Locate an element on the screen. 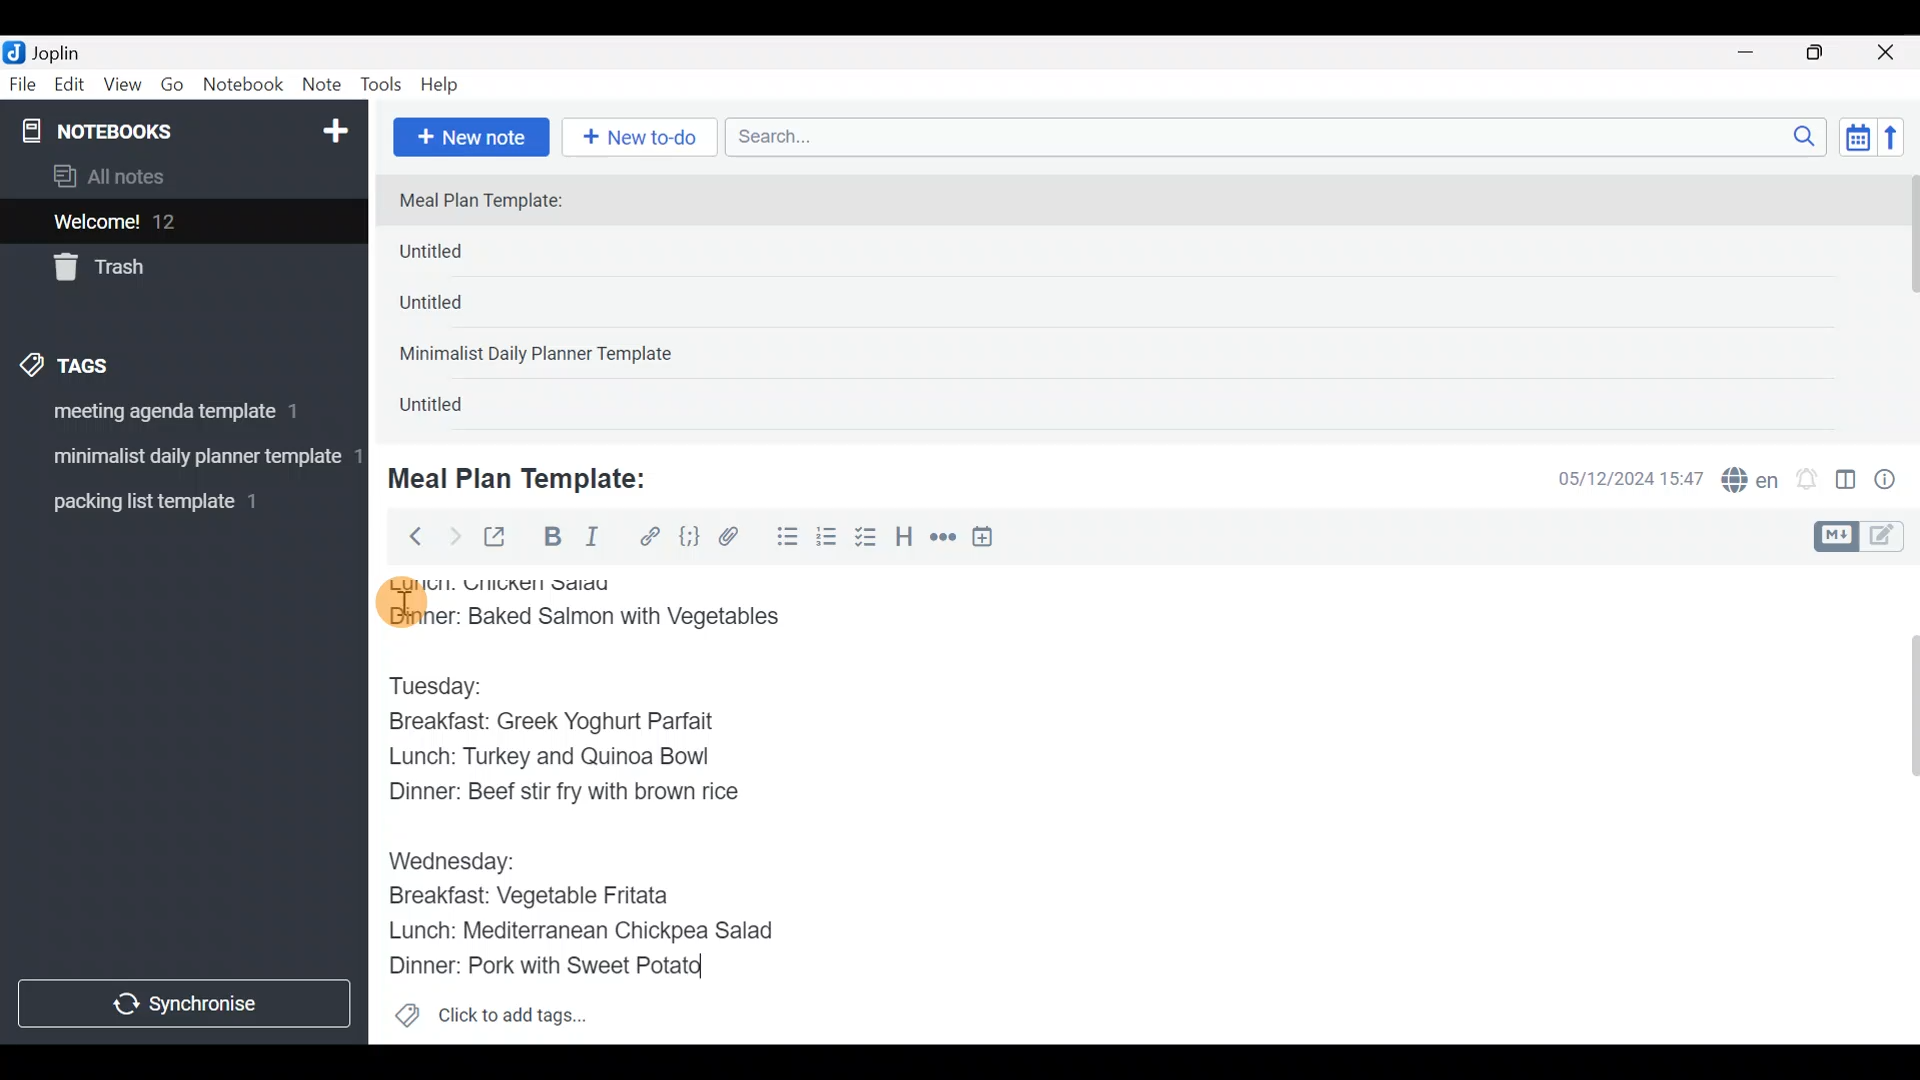  Scroll bar is located at coordinates (1899, 804).